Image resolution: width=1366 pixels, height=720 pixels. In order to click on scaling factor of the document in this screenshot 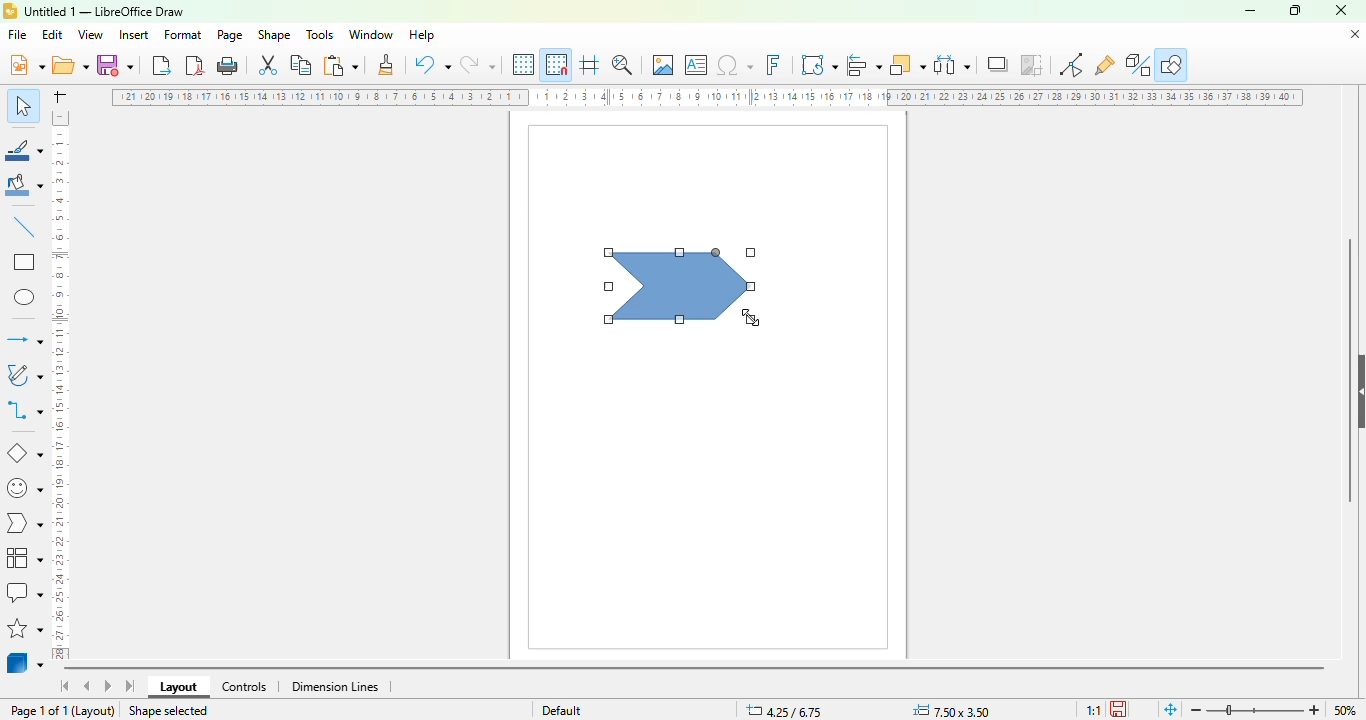, I will do `click(1093, 710)`.